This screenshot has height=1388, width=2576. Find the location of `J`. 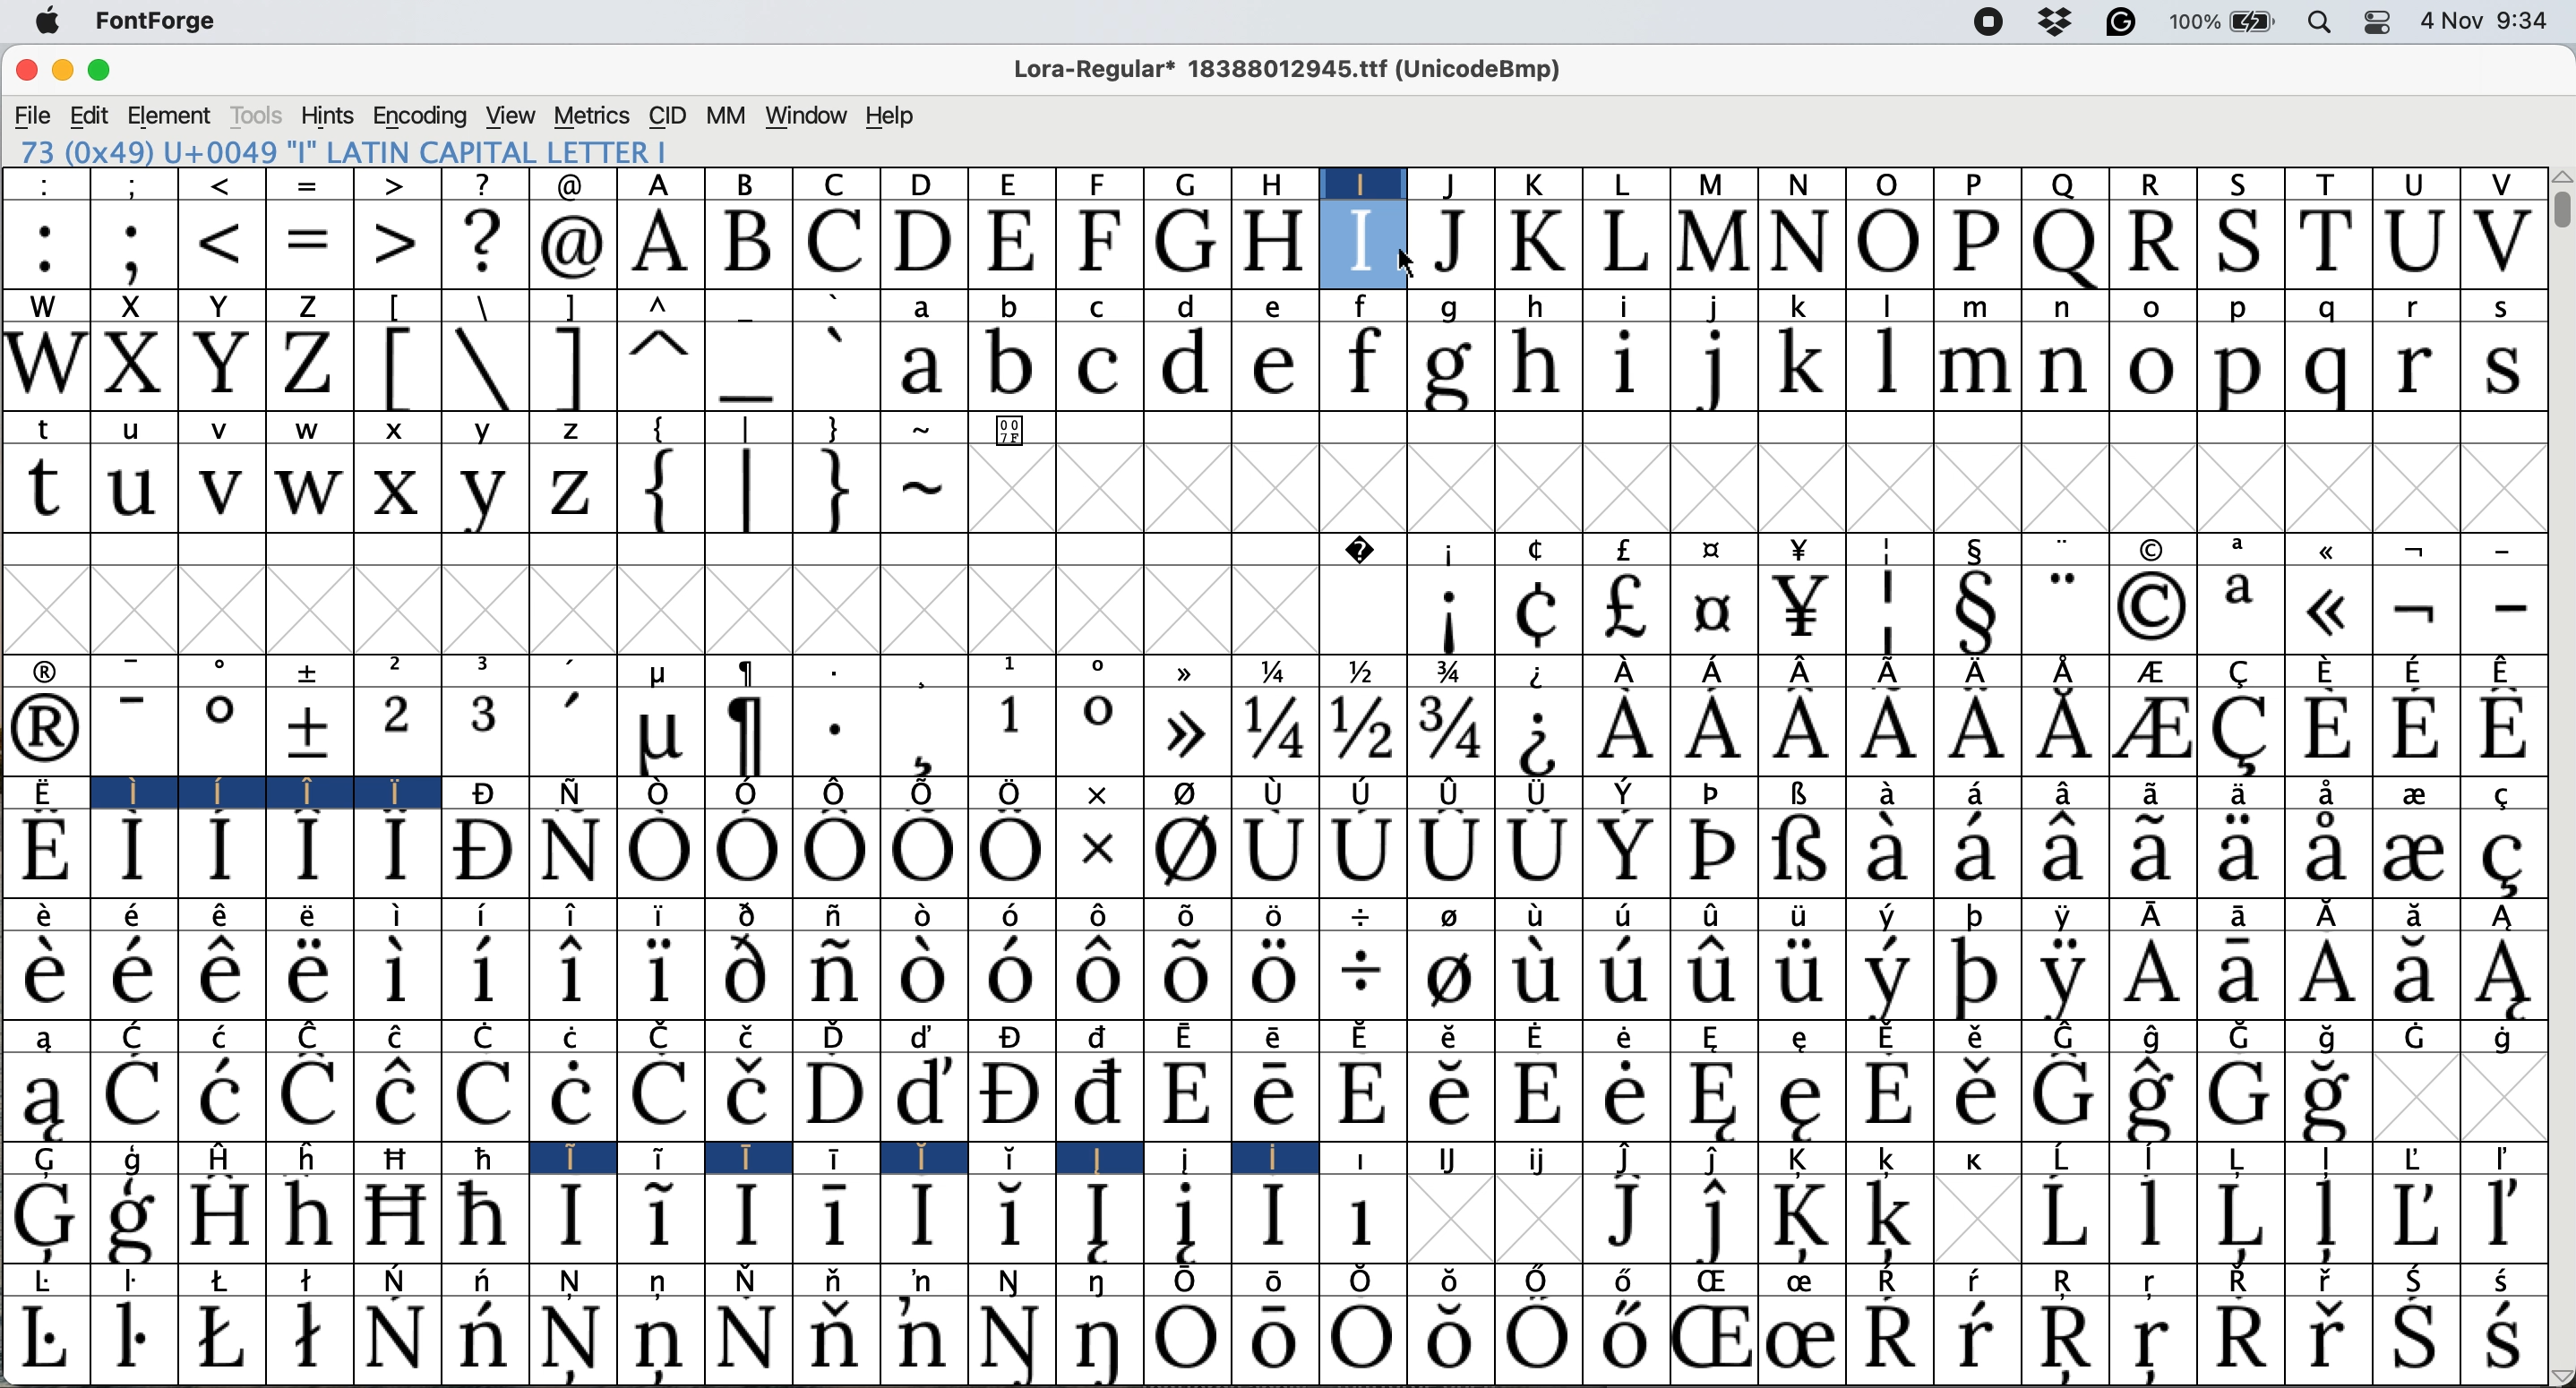

J is located at coordinates (1458, 247).